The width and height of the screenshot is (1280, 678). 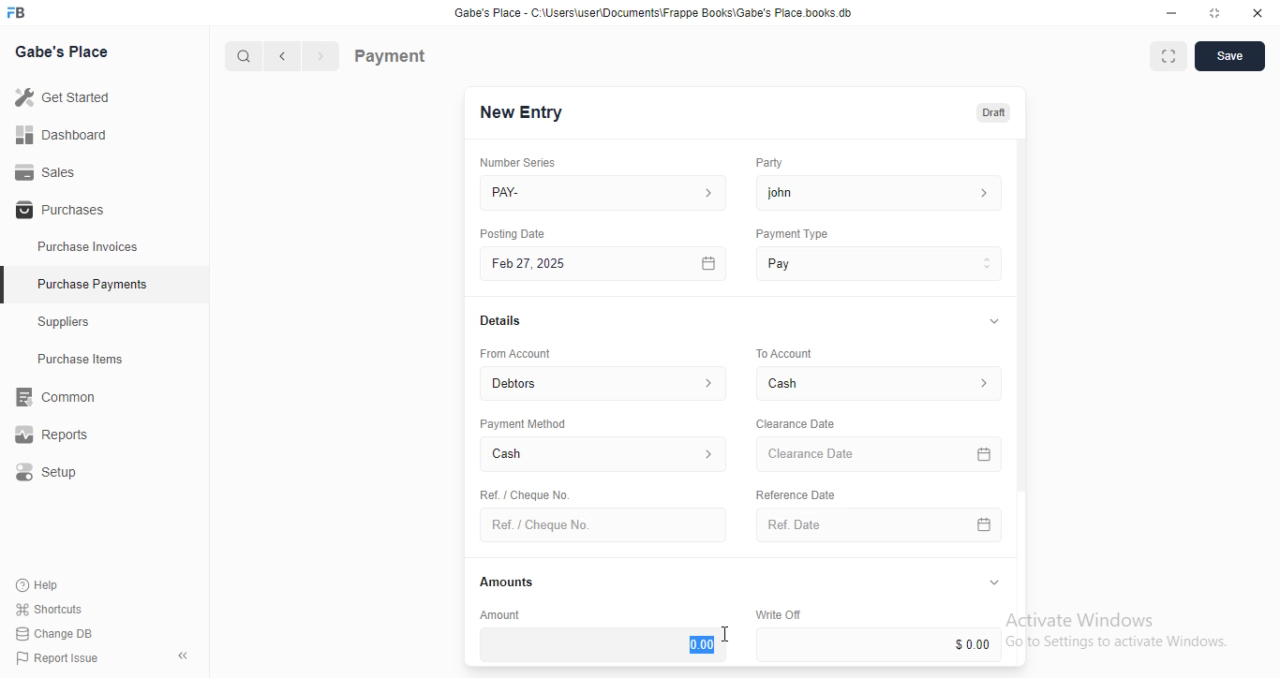 I want to click on PAY-, so click(x=605, y=193).